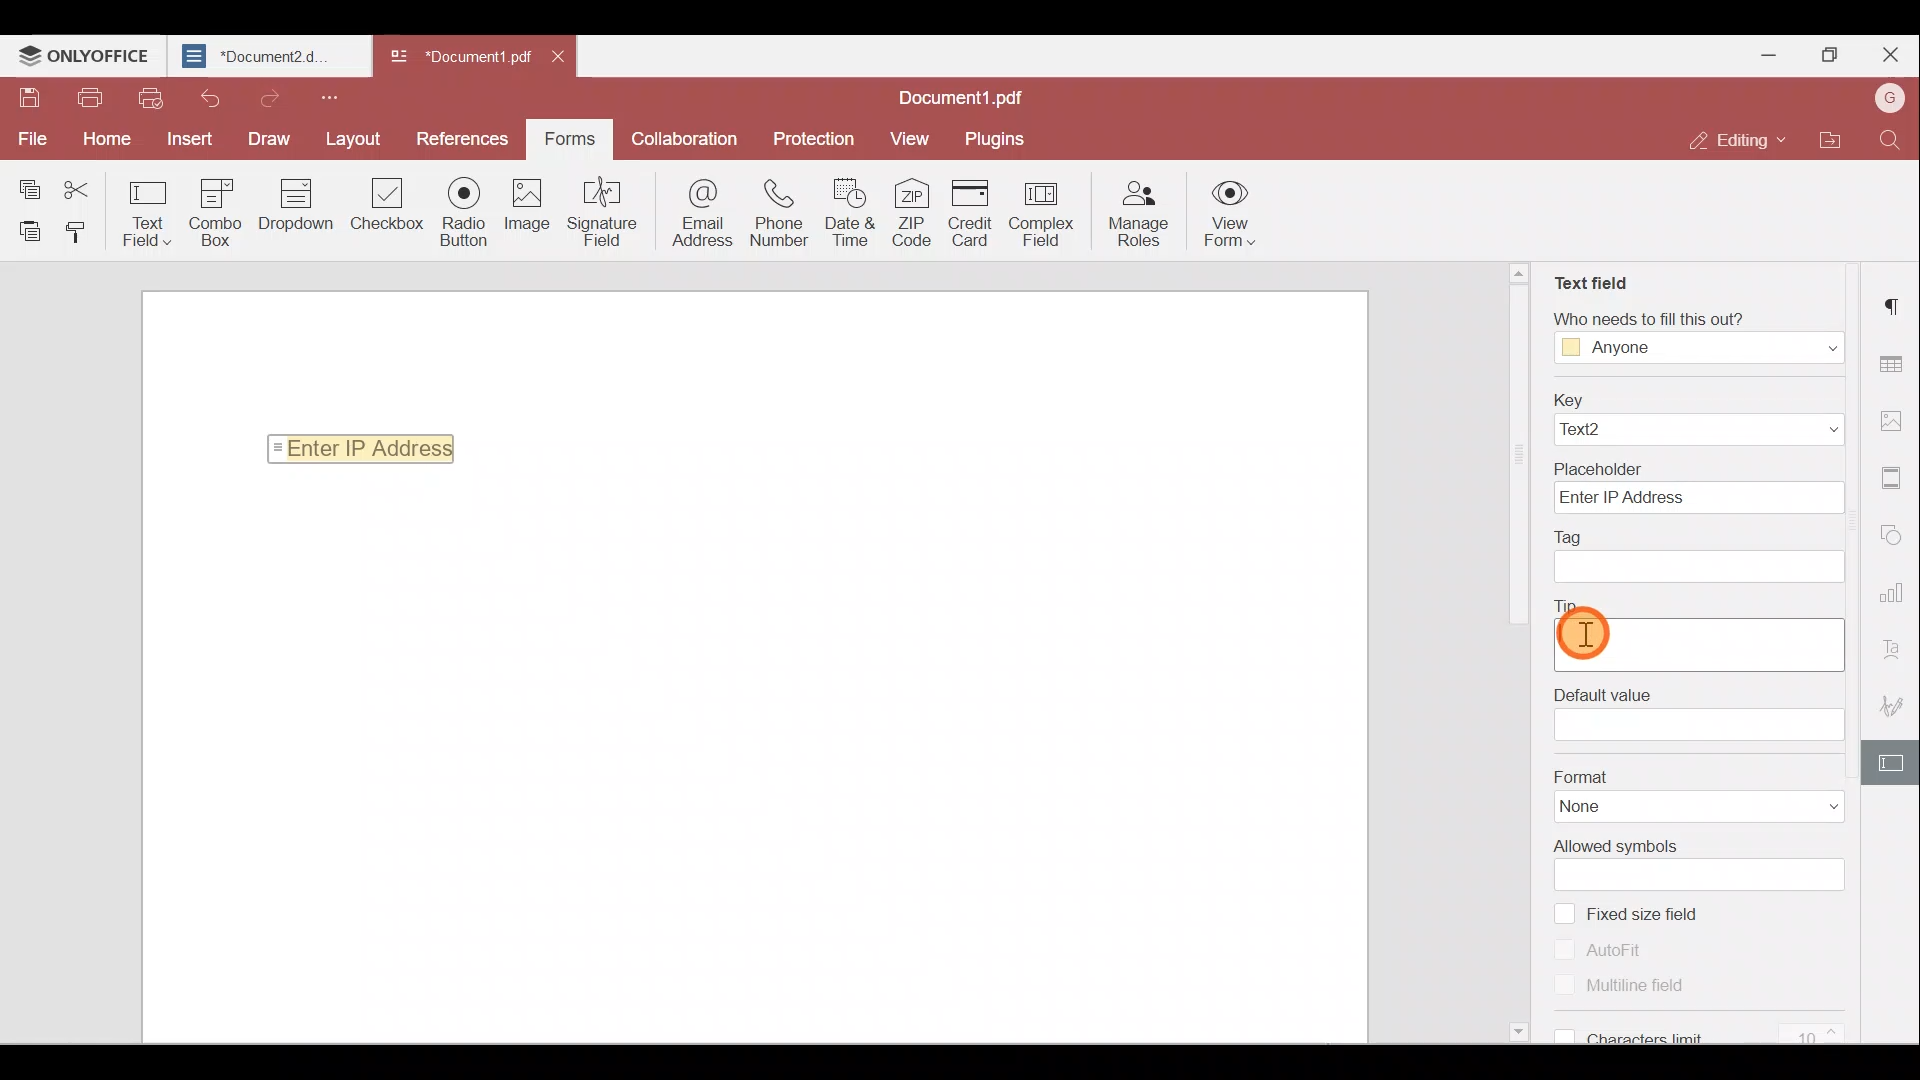 The height and width of the screenshot is (1080, 1920). Describe the element at coordinates (209, 97) in the screenshot. I see `Undo` at that location.